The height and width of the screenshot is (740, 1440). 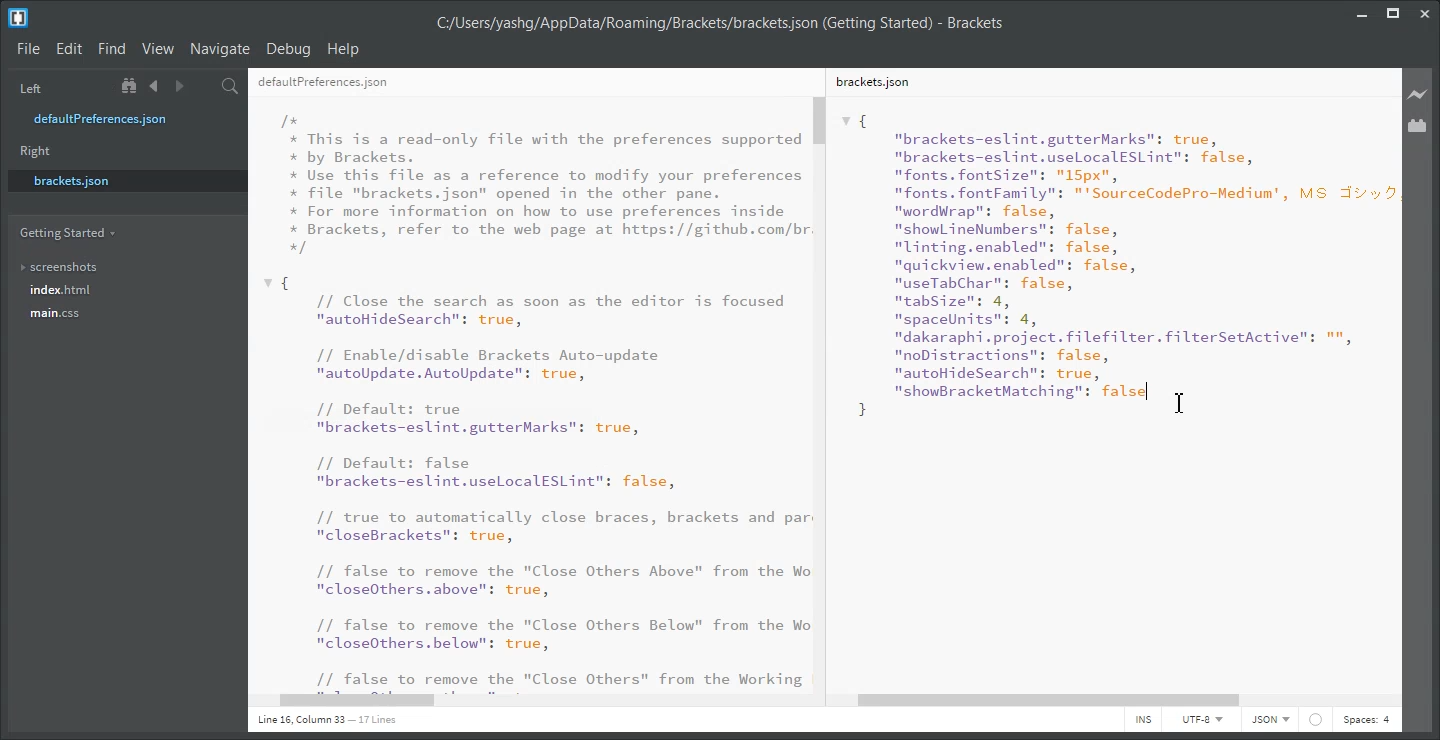 What do you see at coordinates (112, 49) in the screenshot?
I see `Find` at bounding box center [112, 49].